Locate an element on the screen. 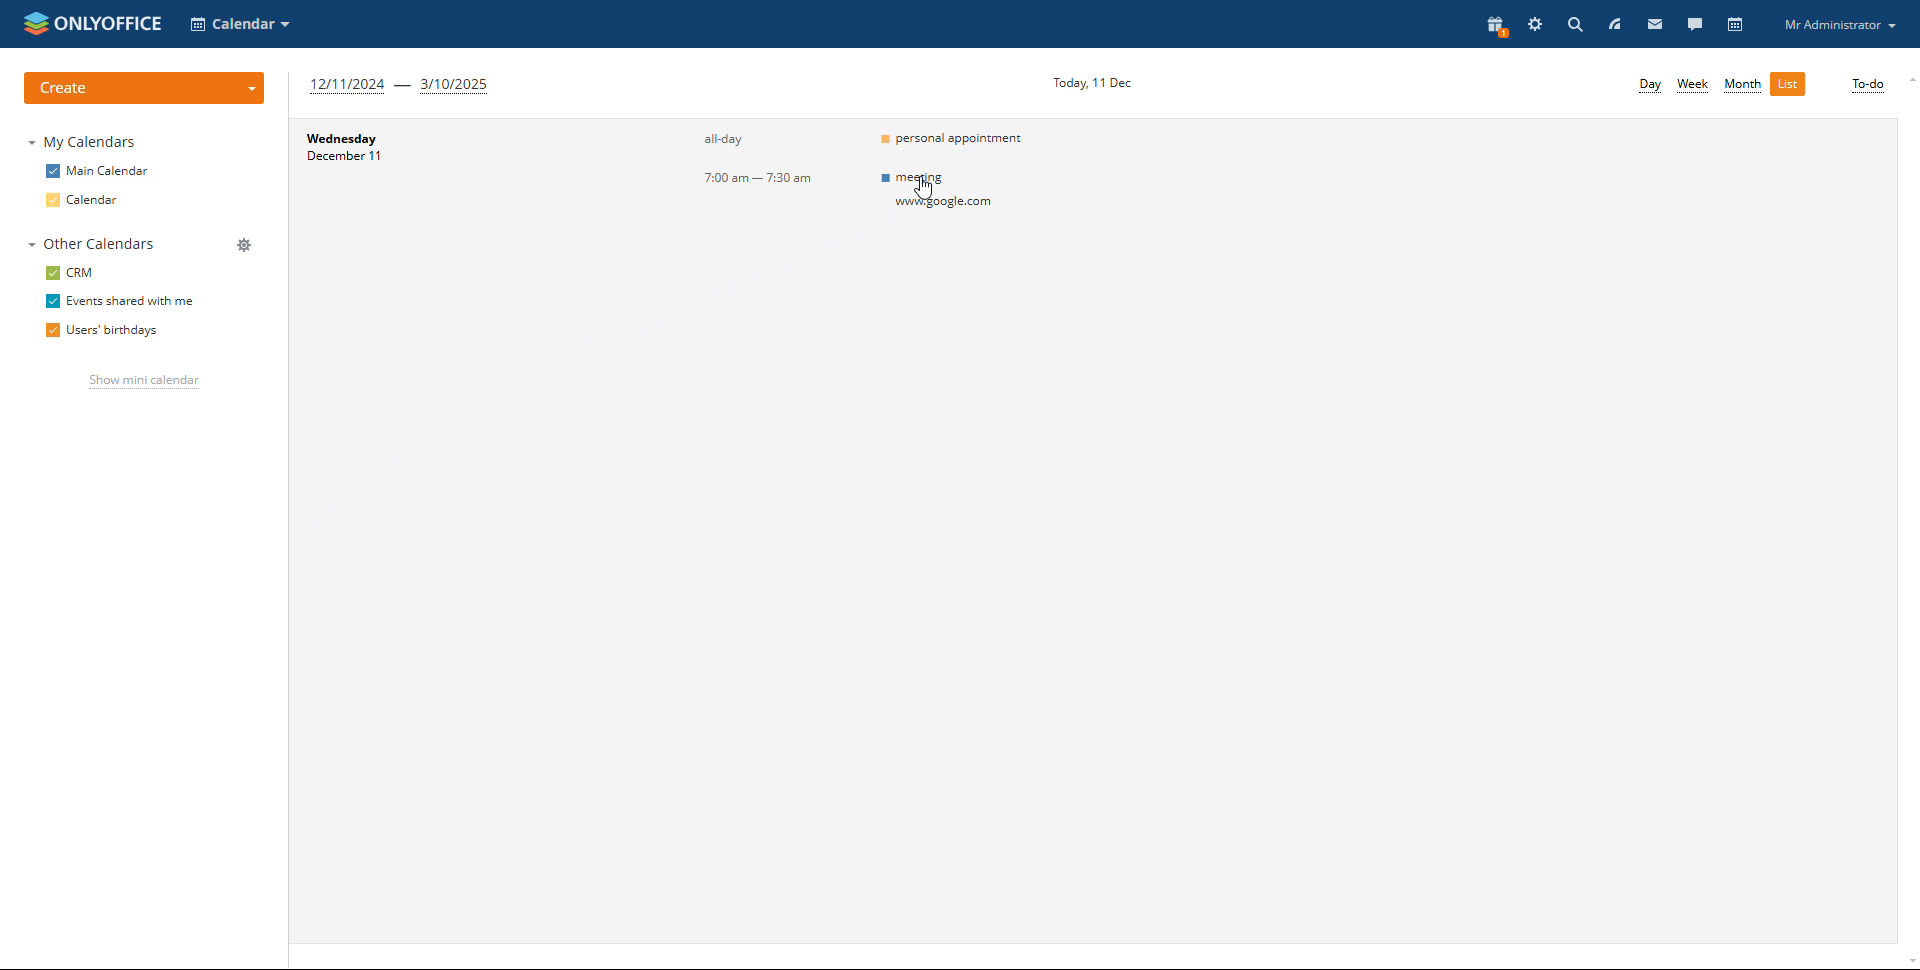 The width and height of the screenshot is (1920, 970). selct calendar is located at coordinates (240, 24).